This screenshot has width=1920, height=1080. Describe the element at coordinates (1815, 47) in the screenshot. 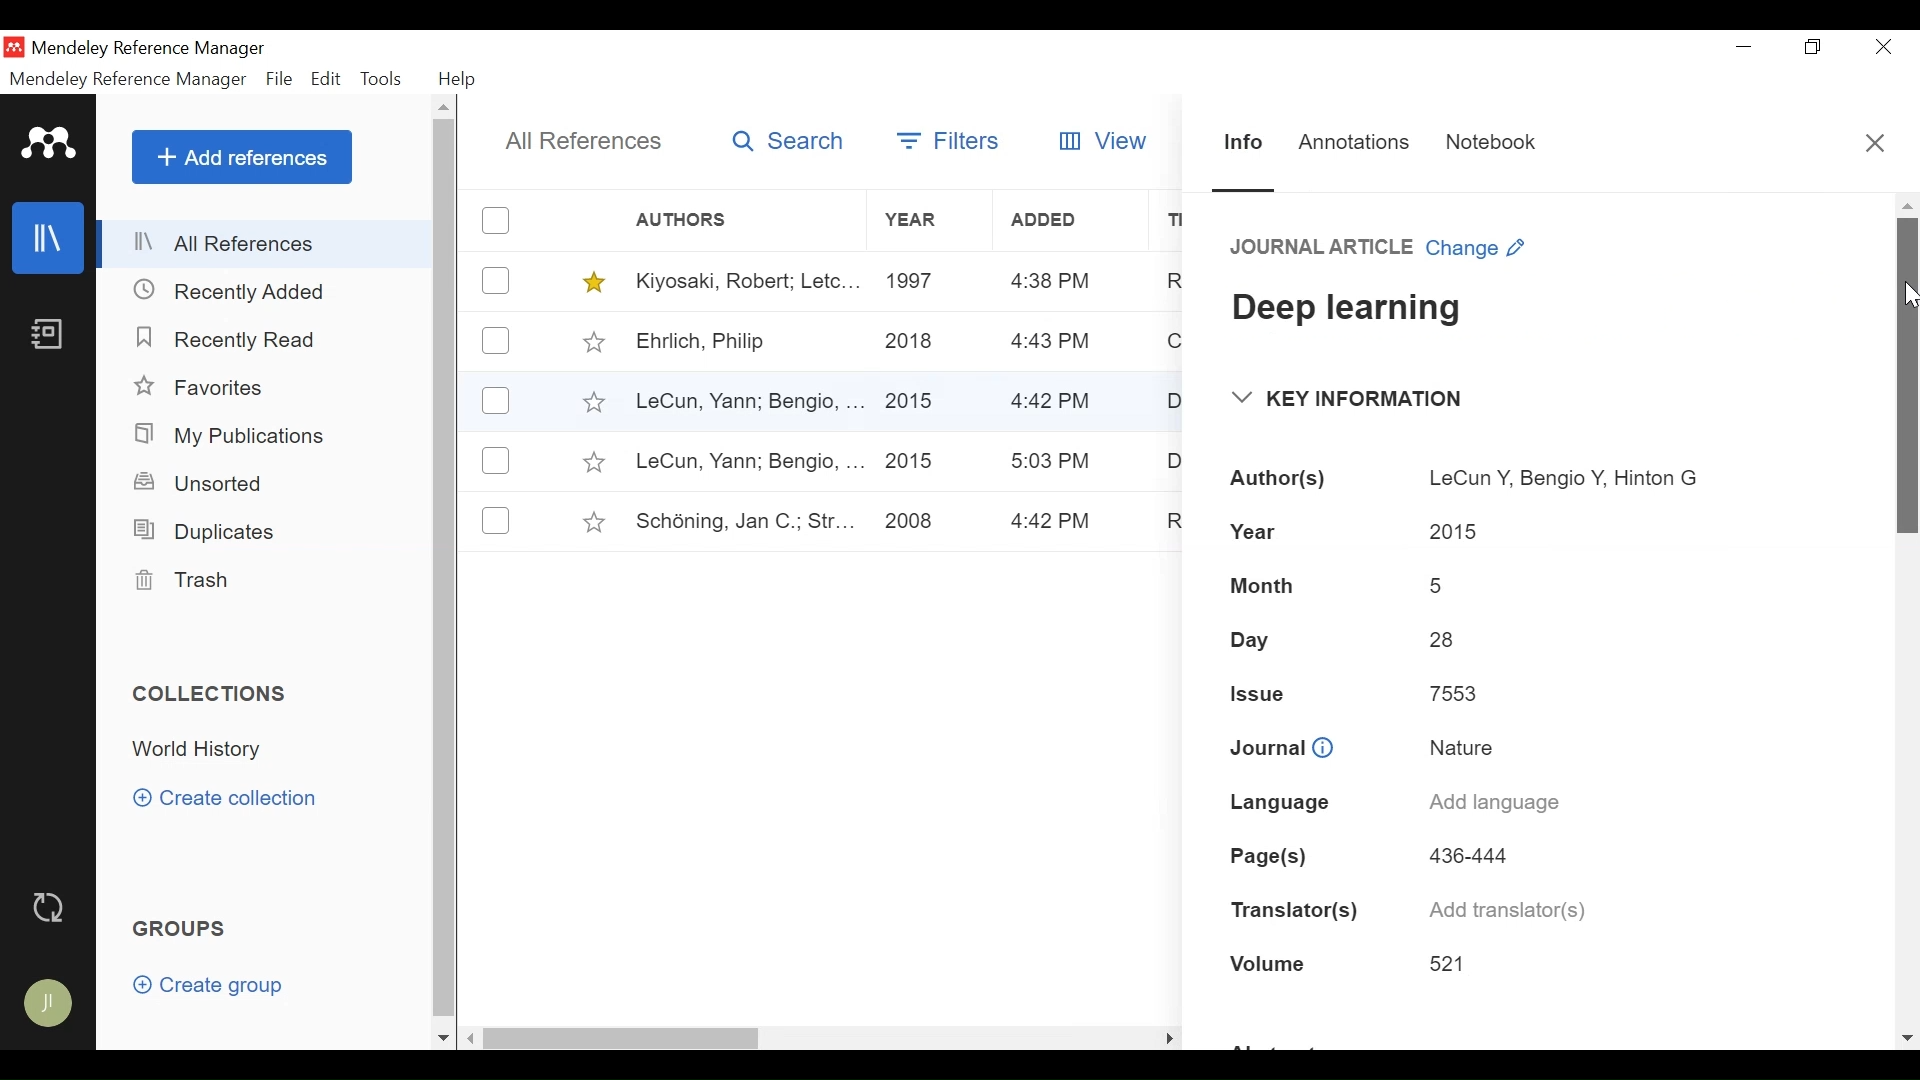

I see `Restore` at that location.